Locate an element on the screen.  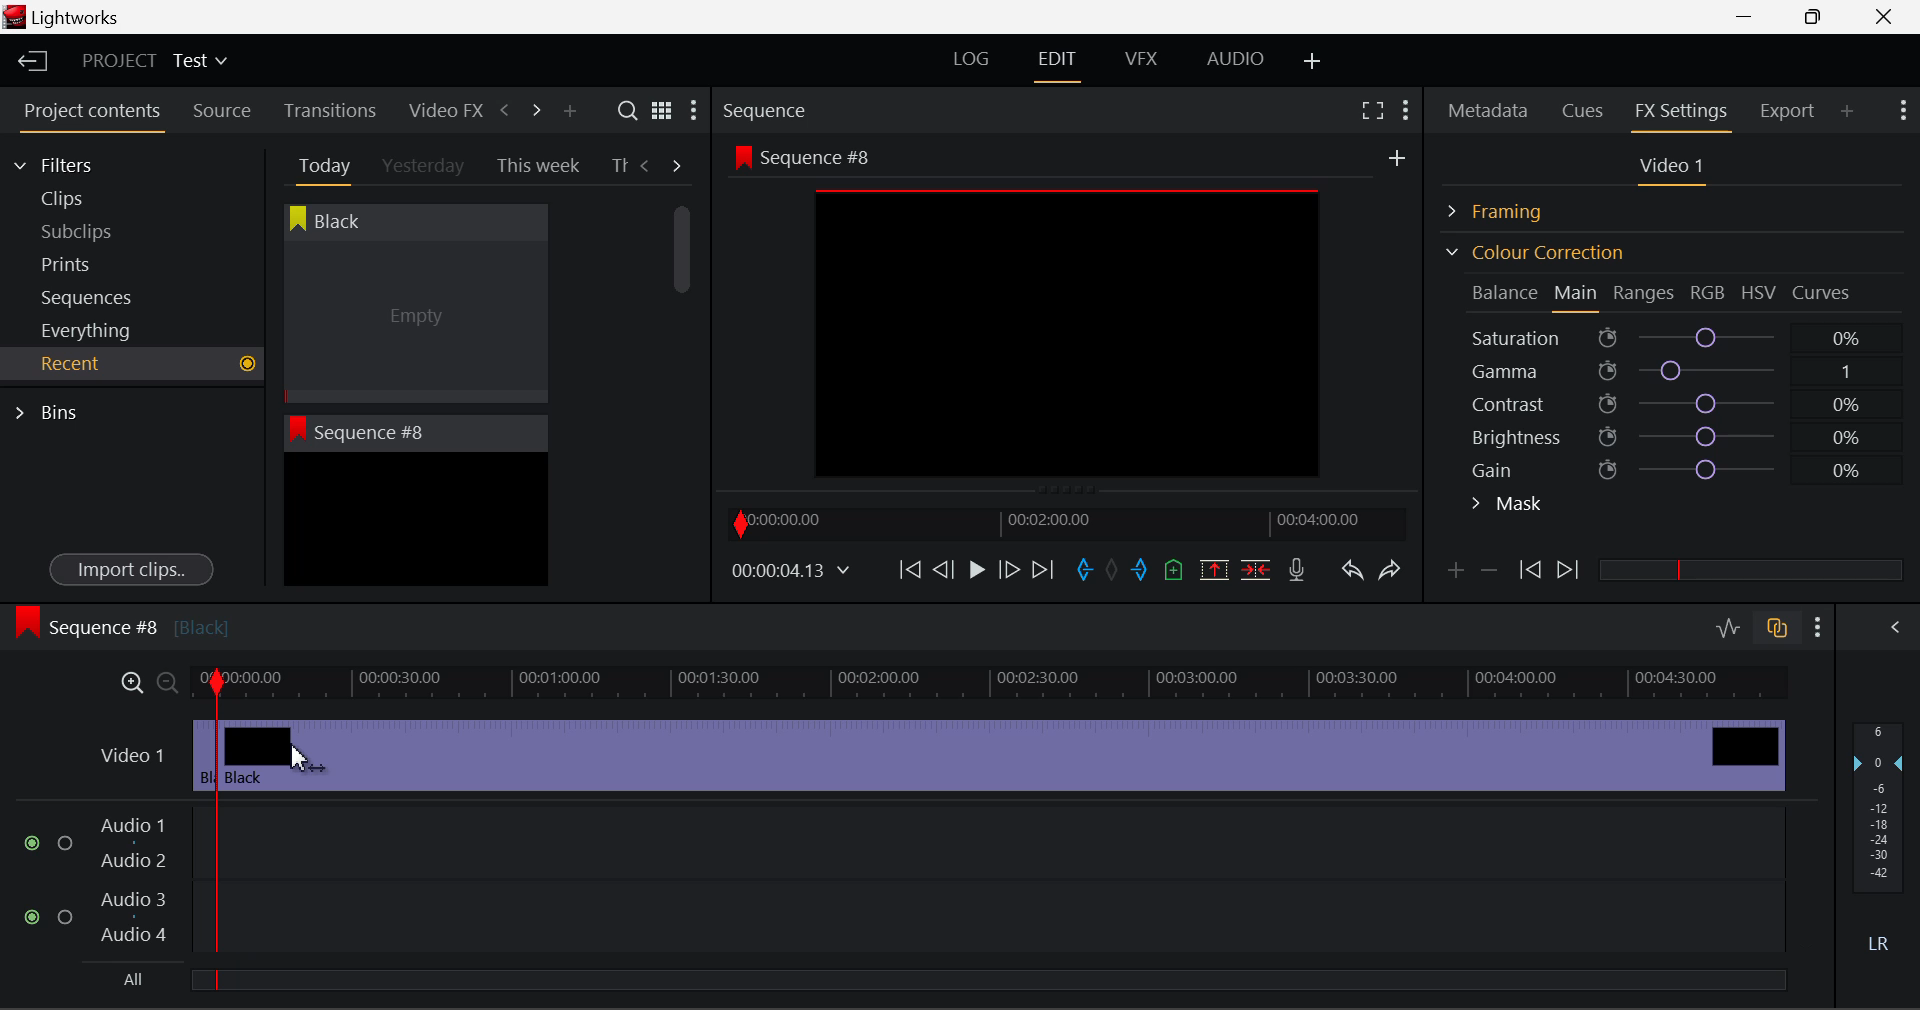
Toggle audio editing levels is located at coordinates (1730, 625).